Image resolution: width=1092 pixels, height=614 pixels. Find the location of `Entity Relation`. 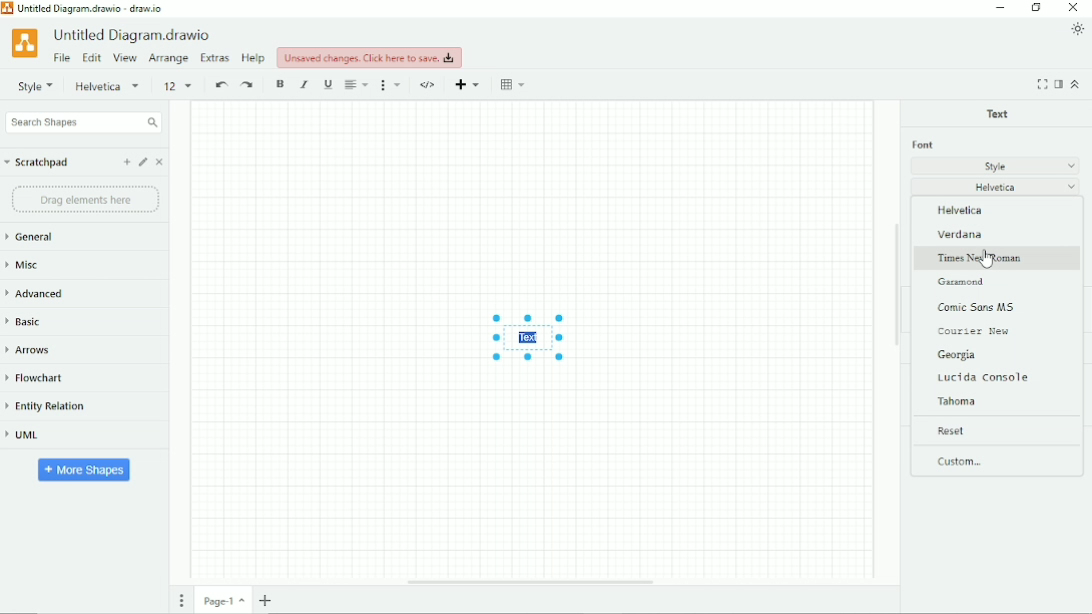

Entity Relation is located at coordinates (46, 407).